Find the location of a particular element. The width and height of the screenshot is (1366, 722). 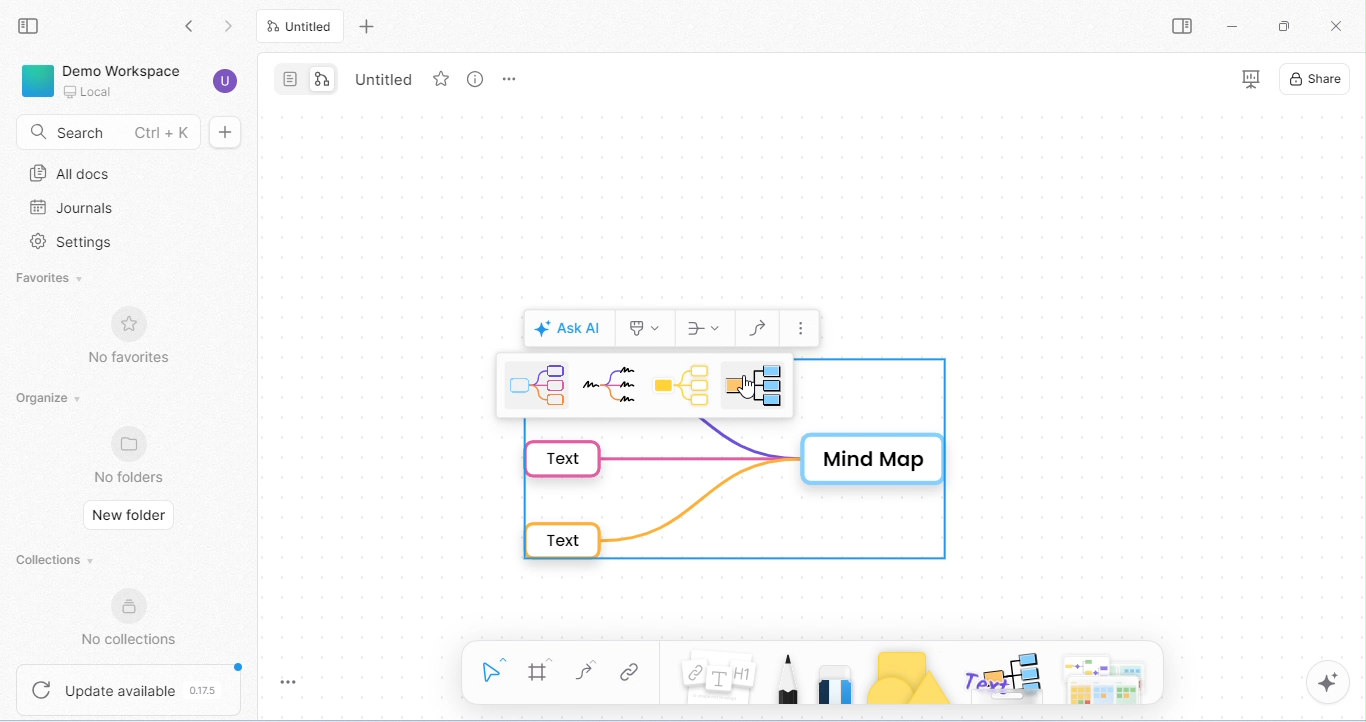

edgeless is located at coordinates (328, 79).